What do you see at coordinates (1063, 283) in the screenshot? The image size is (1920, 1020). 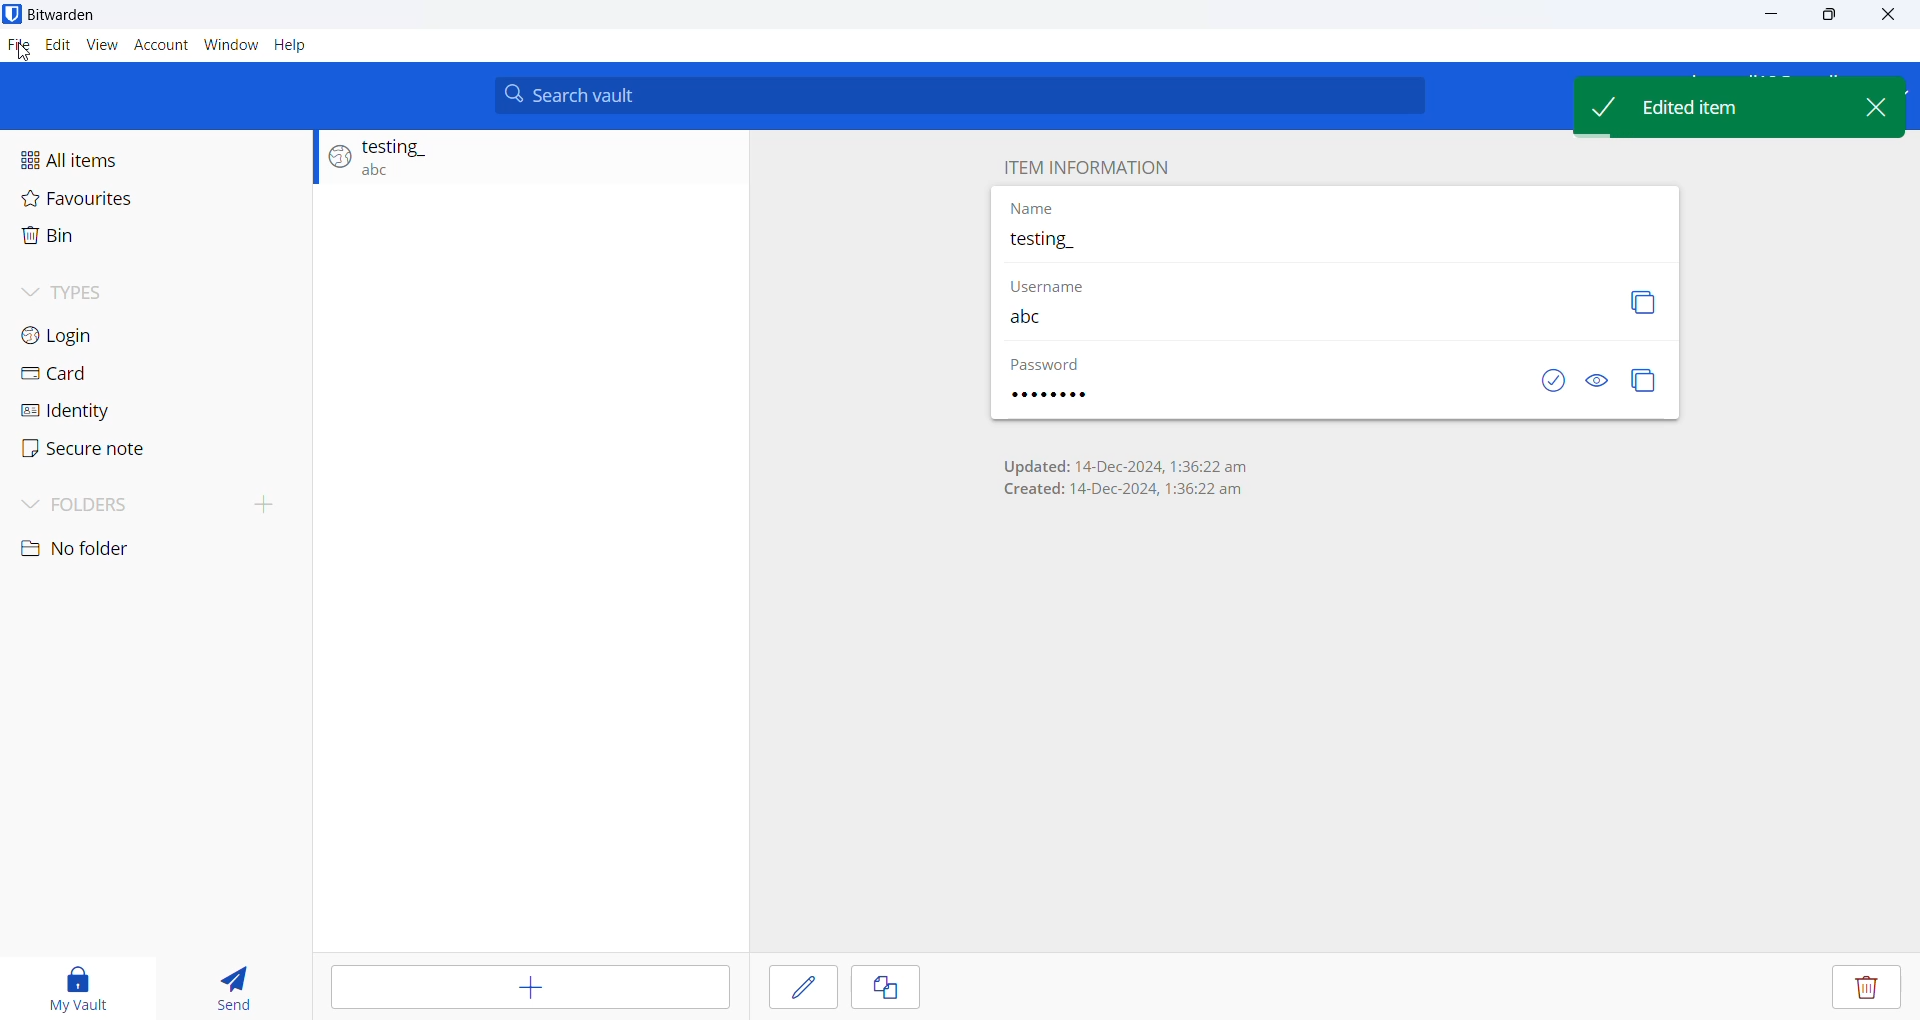 I see `Username heading` at bounding box center [1063, 283].